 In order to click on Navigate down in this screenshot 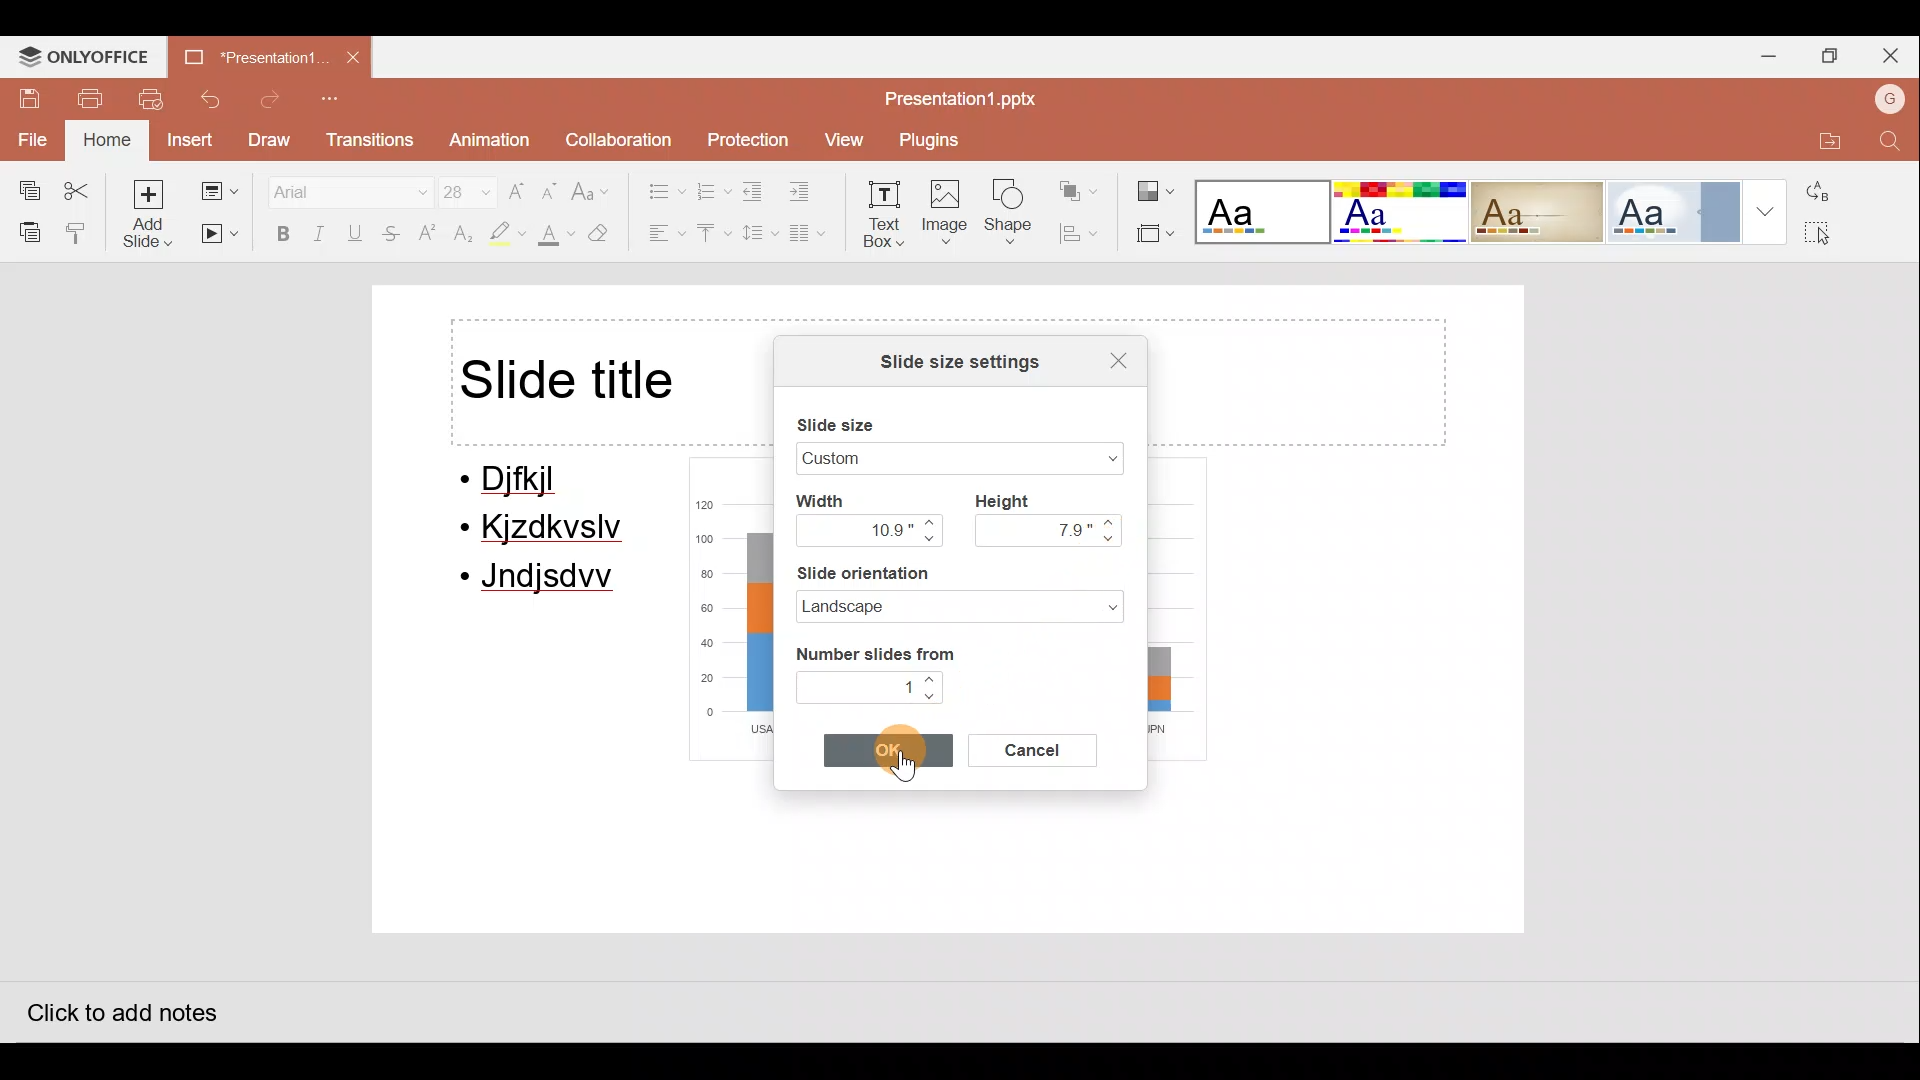, I will do `click(1113, 540)`.